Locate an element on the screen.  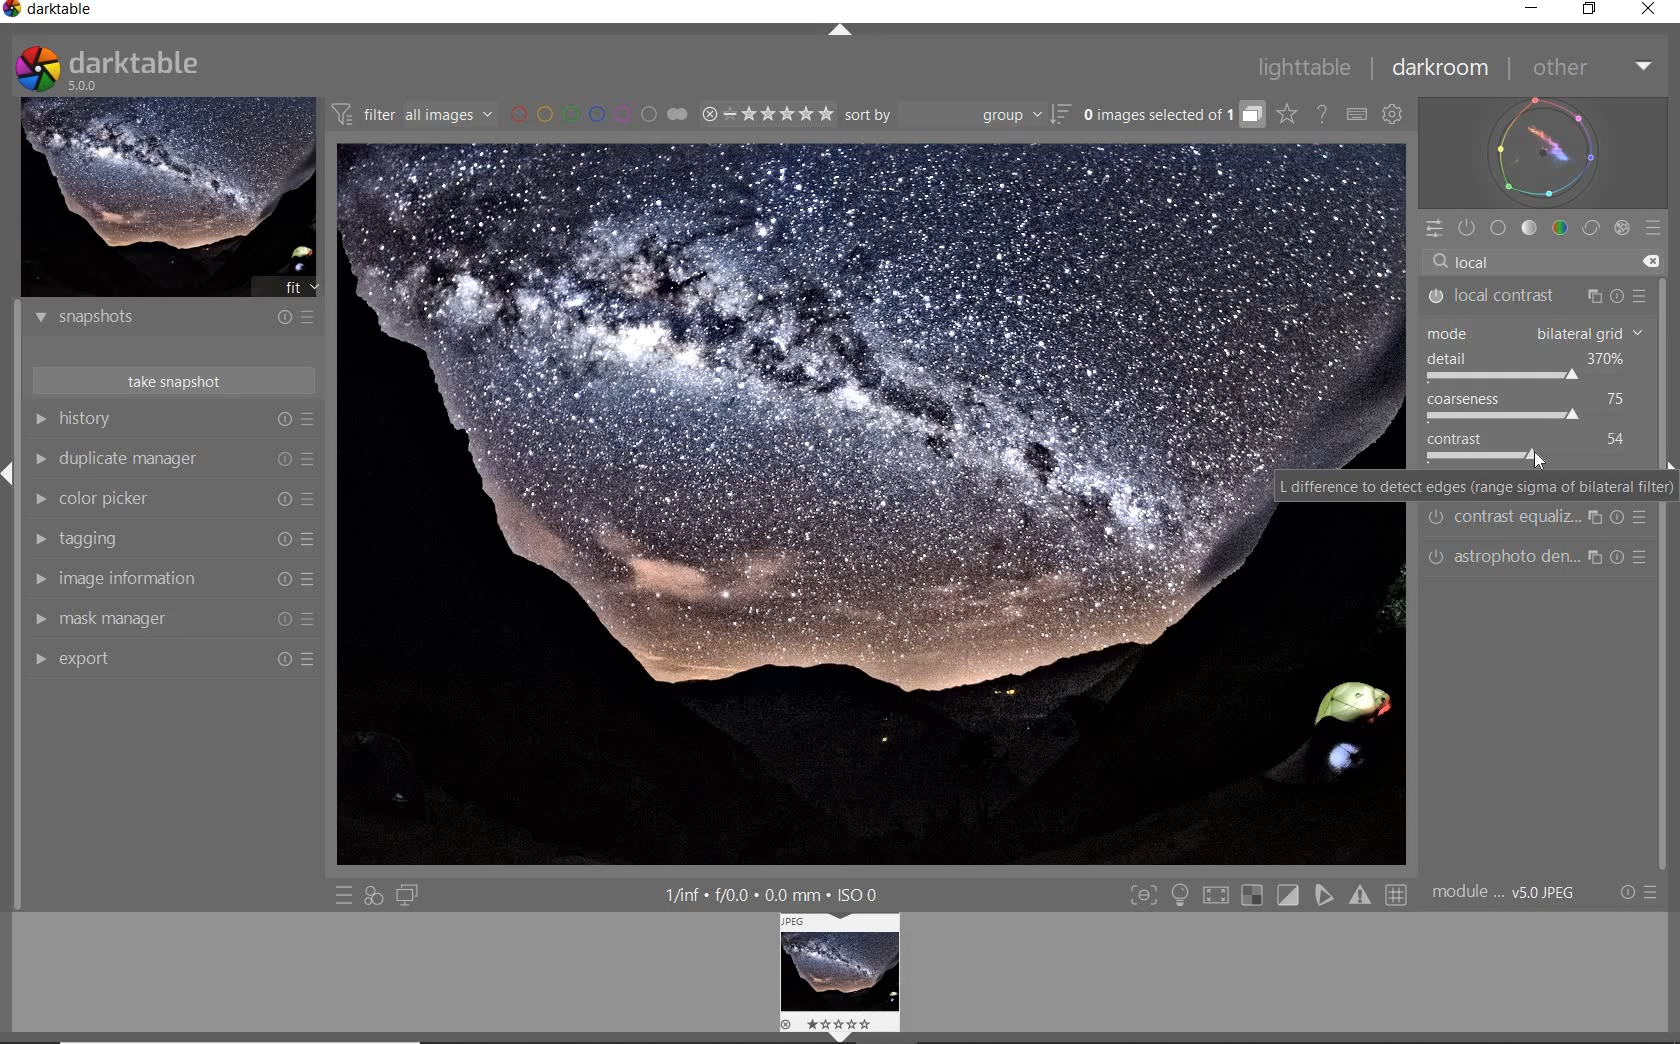
reset parameters is located at coordinates (1646, 557).